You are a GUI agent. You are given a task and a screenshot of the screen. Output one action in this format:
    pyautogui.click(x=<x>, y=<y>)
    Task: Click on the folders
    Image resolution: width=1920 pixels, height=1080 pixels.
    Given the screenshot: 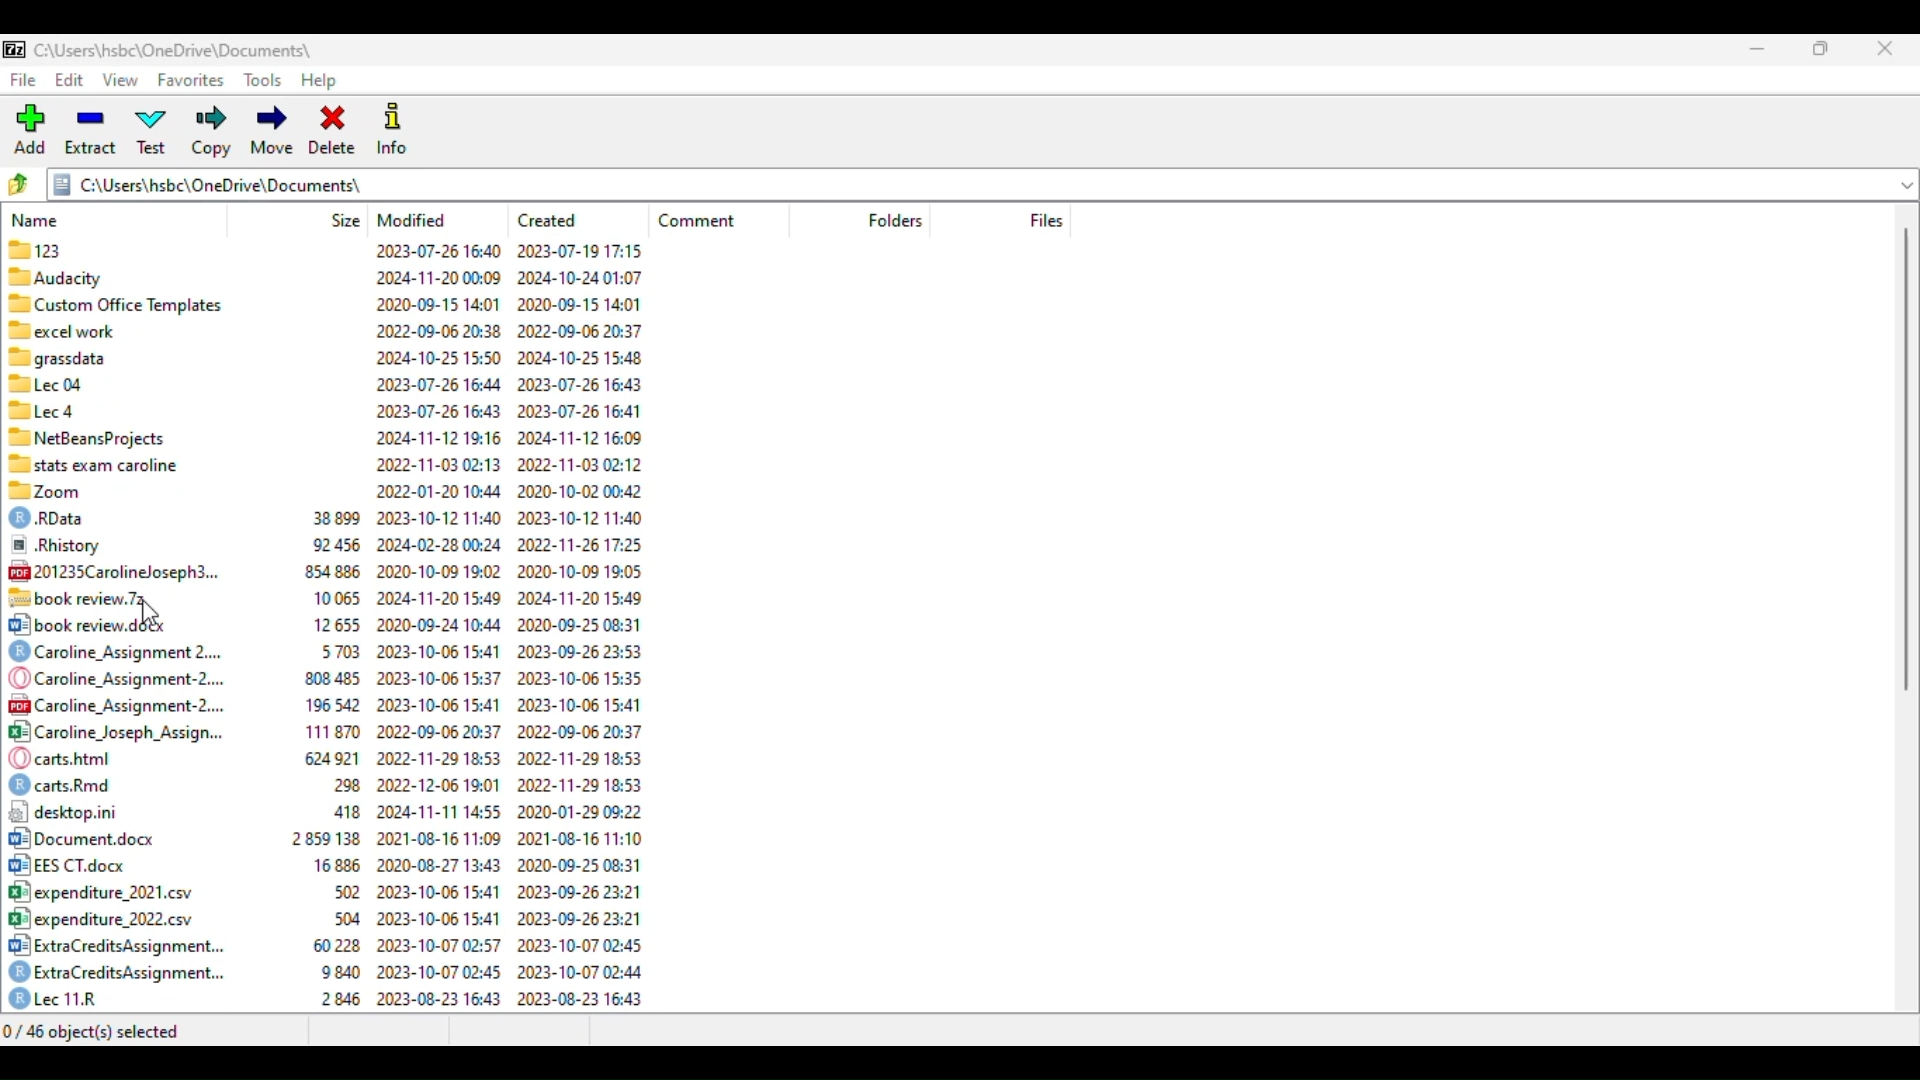 What is the action you would take?
    pyautogui.click(x=894, y=219)
    